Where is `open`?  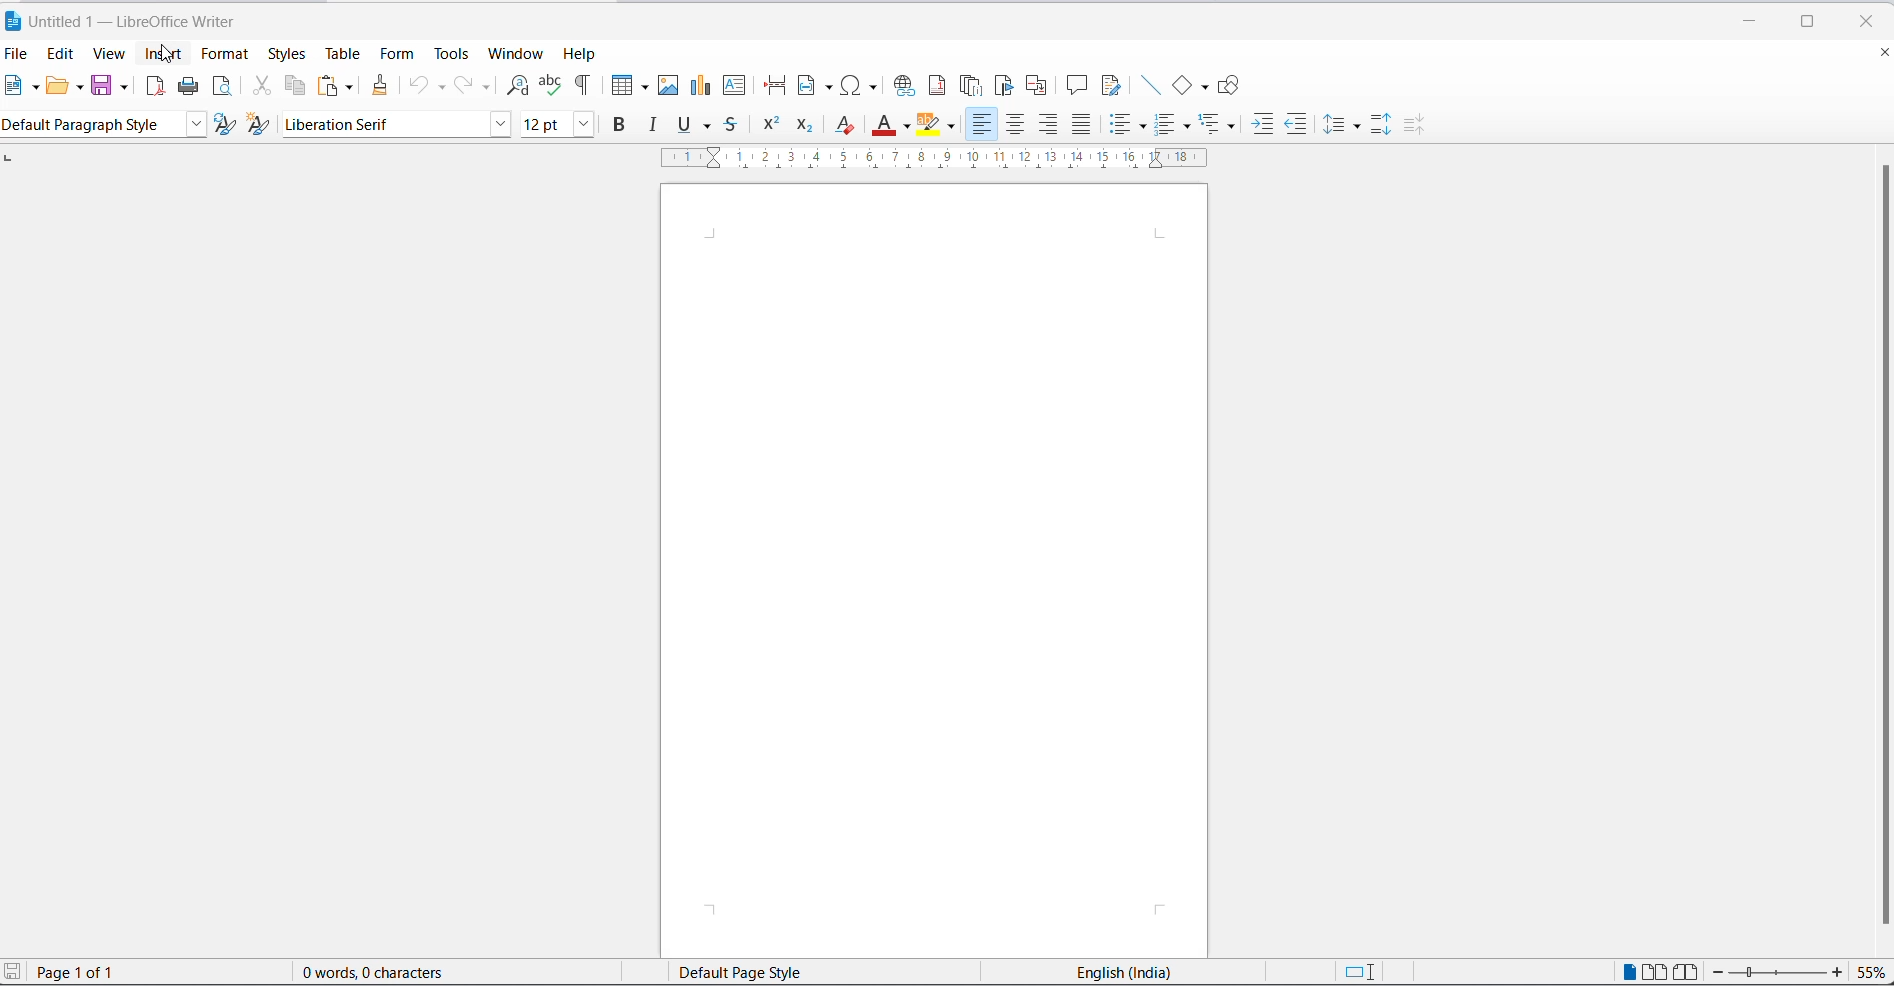 open is located at coordinates (56, 87).